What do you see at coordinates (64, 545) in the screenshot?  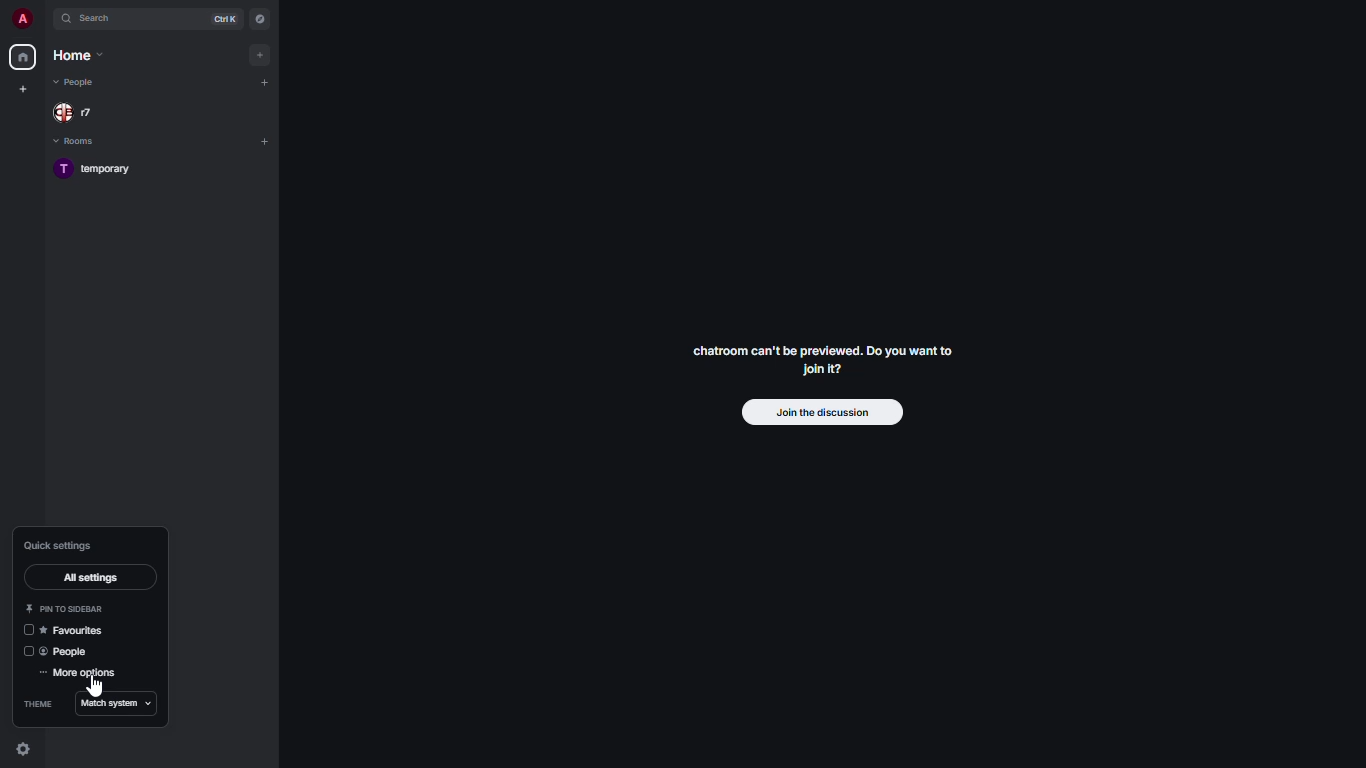 I see `quick settings` at bounding box center [64, 545].